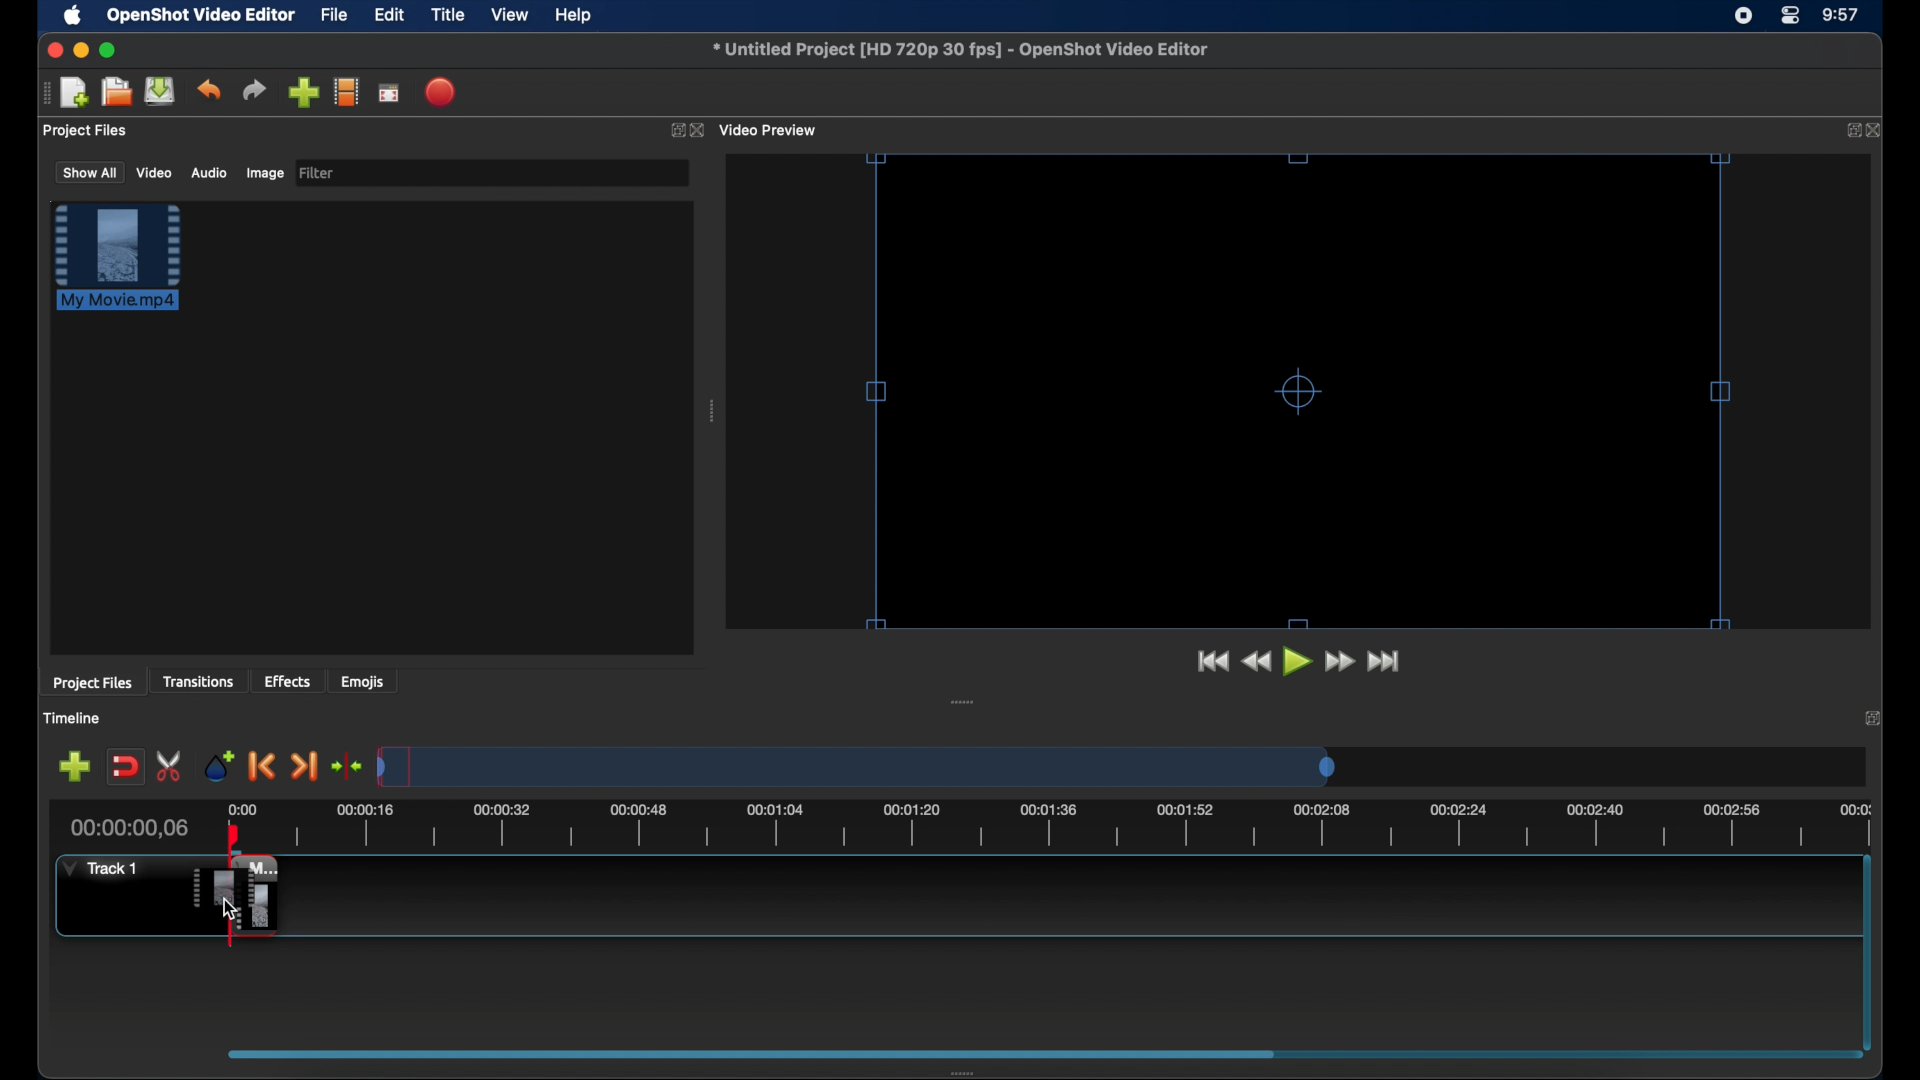 The image size is (1920, 1080). Describe the element at coordinates (170, 767) in the screenshot. I see `enable razor` at that location.